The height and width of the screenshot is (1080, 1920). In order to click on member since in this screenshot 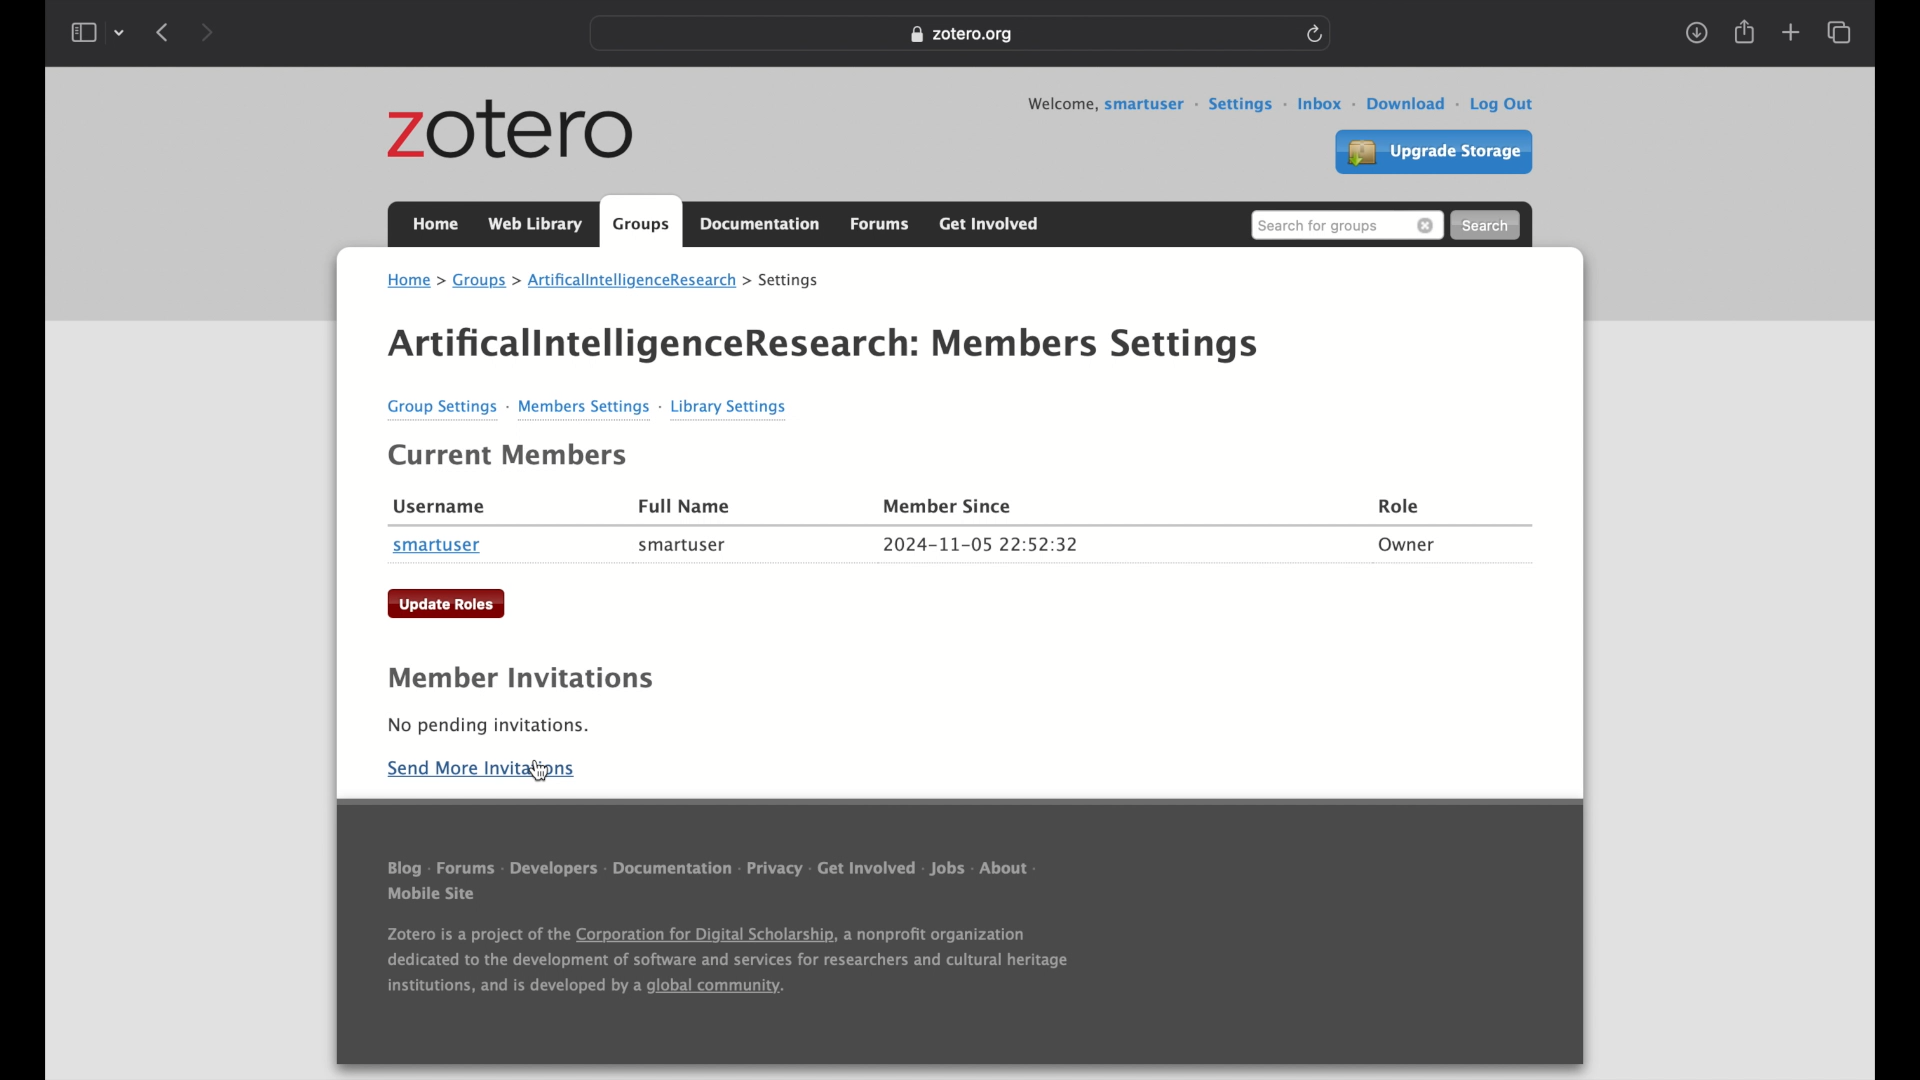, I will do `click(951, 506)`.